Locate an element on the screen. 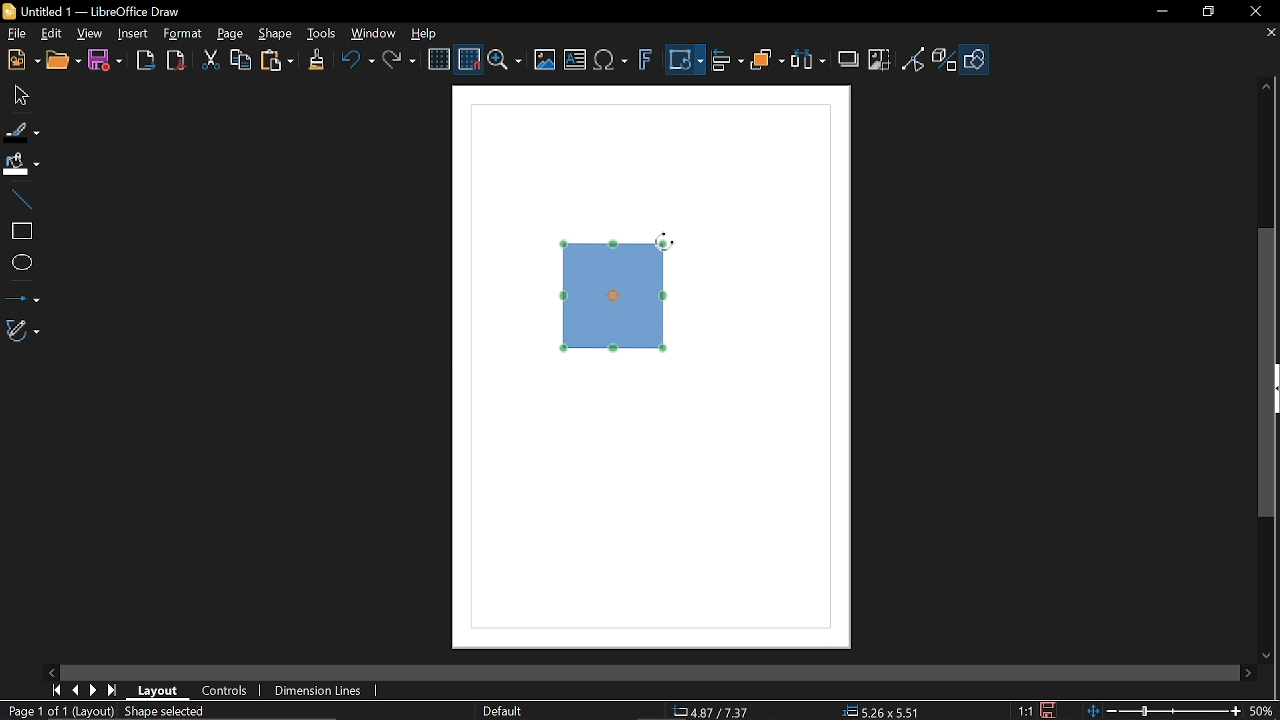  restore down is located at coordinates (1209, 13).